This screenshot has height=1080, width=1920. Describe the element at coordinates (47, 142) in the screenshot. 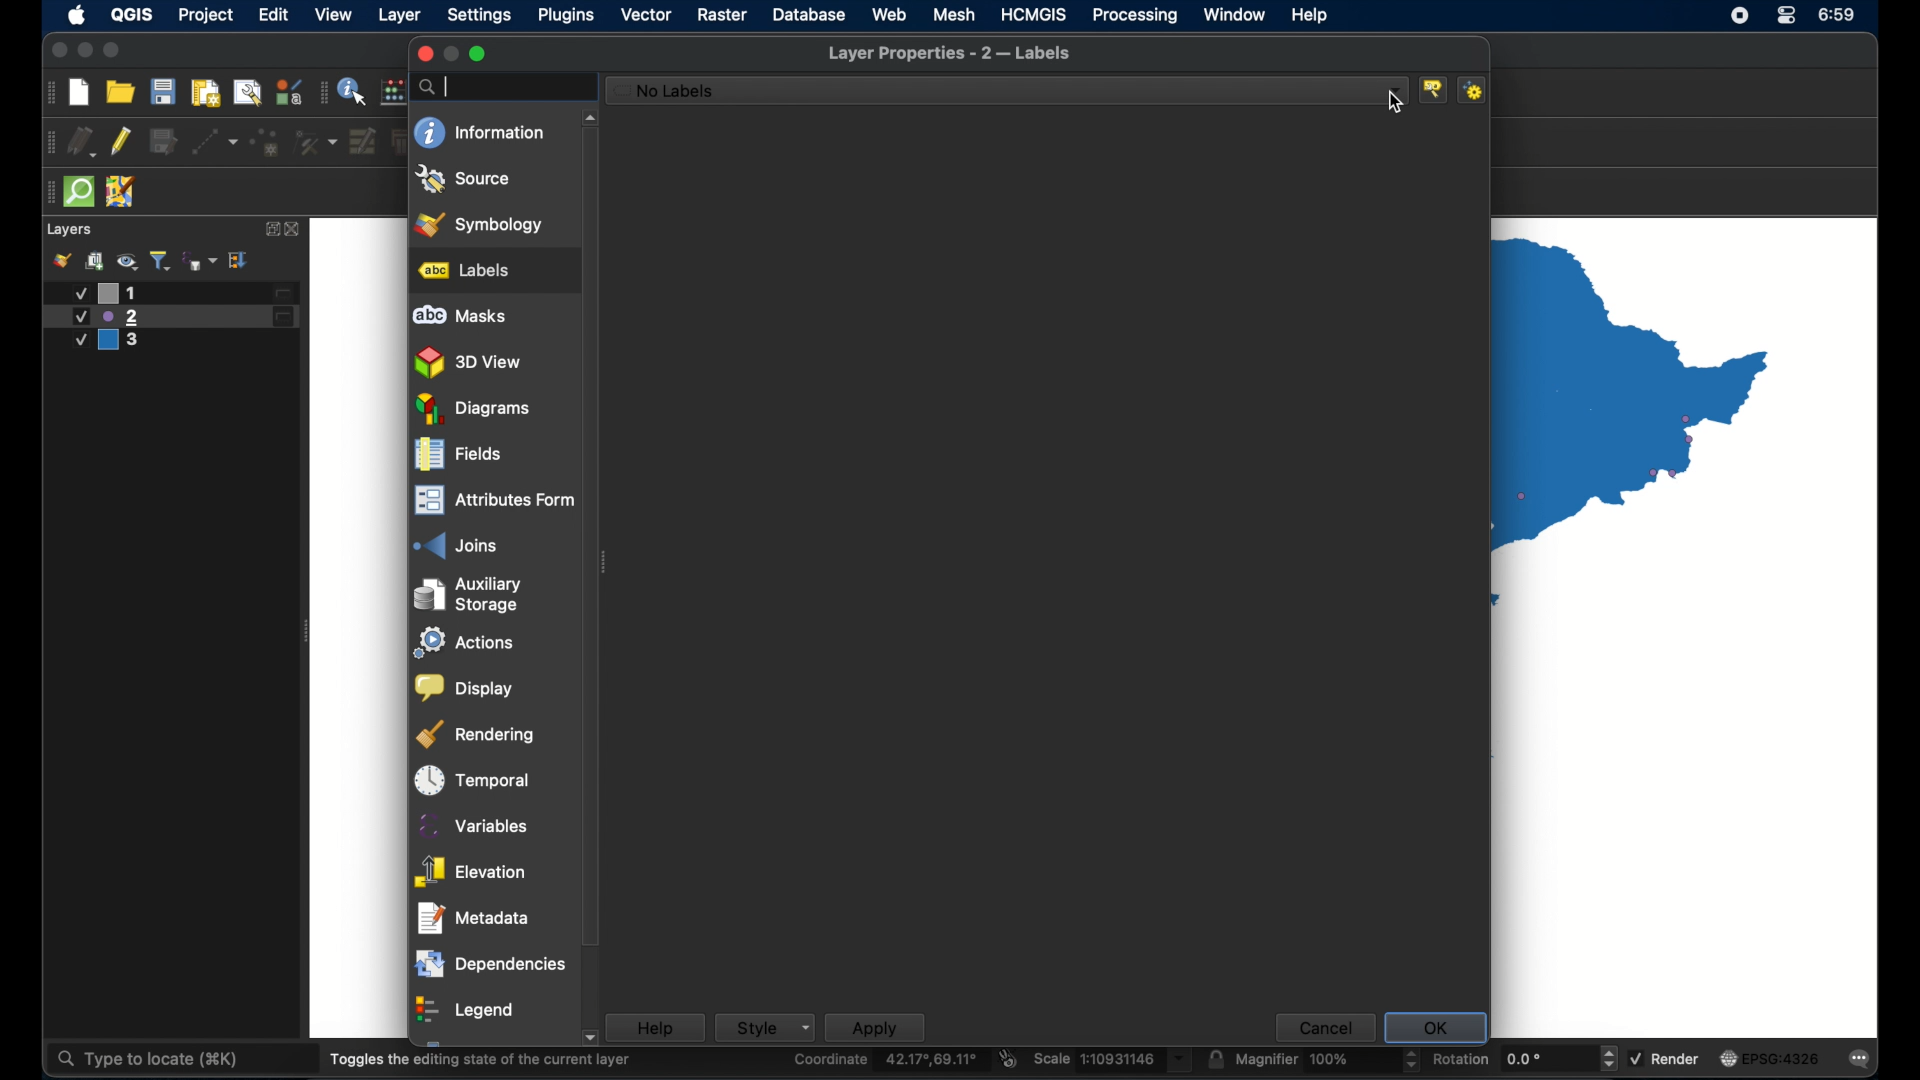

I see `drag handle` at that location.